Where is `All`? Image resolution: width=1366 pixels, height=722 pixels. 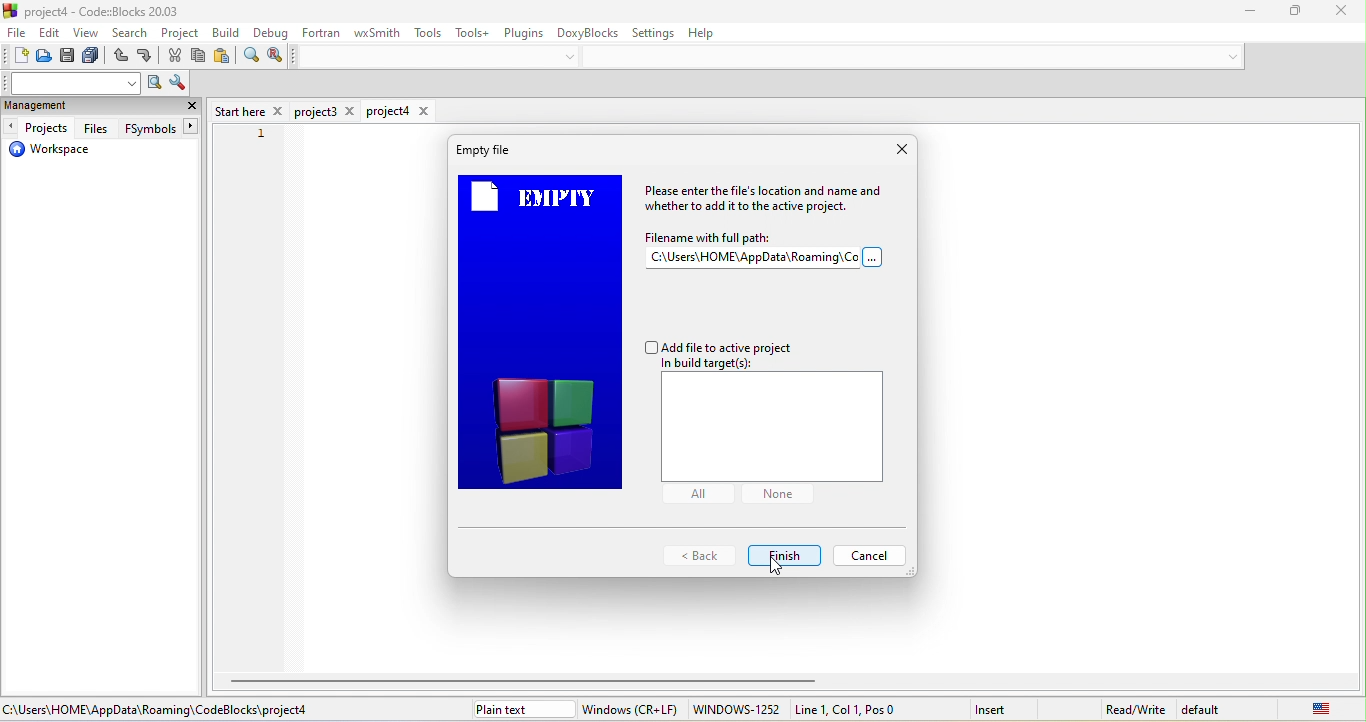
All is located at coordinates (697, 495).